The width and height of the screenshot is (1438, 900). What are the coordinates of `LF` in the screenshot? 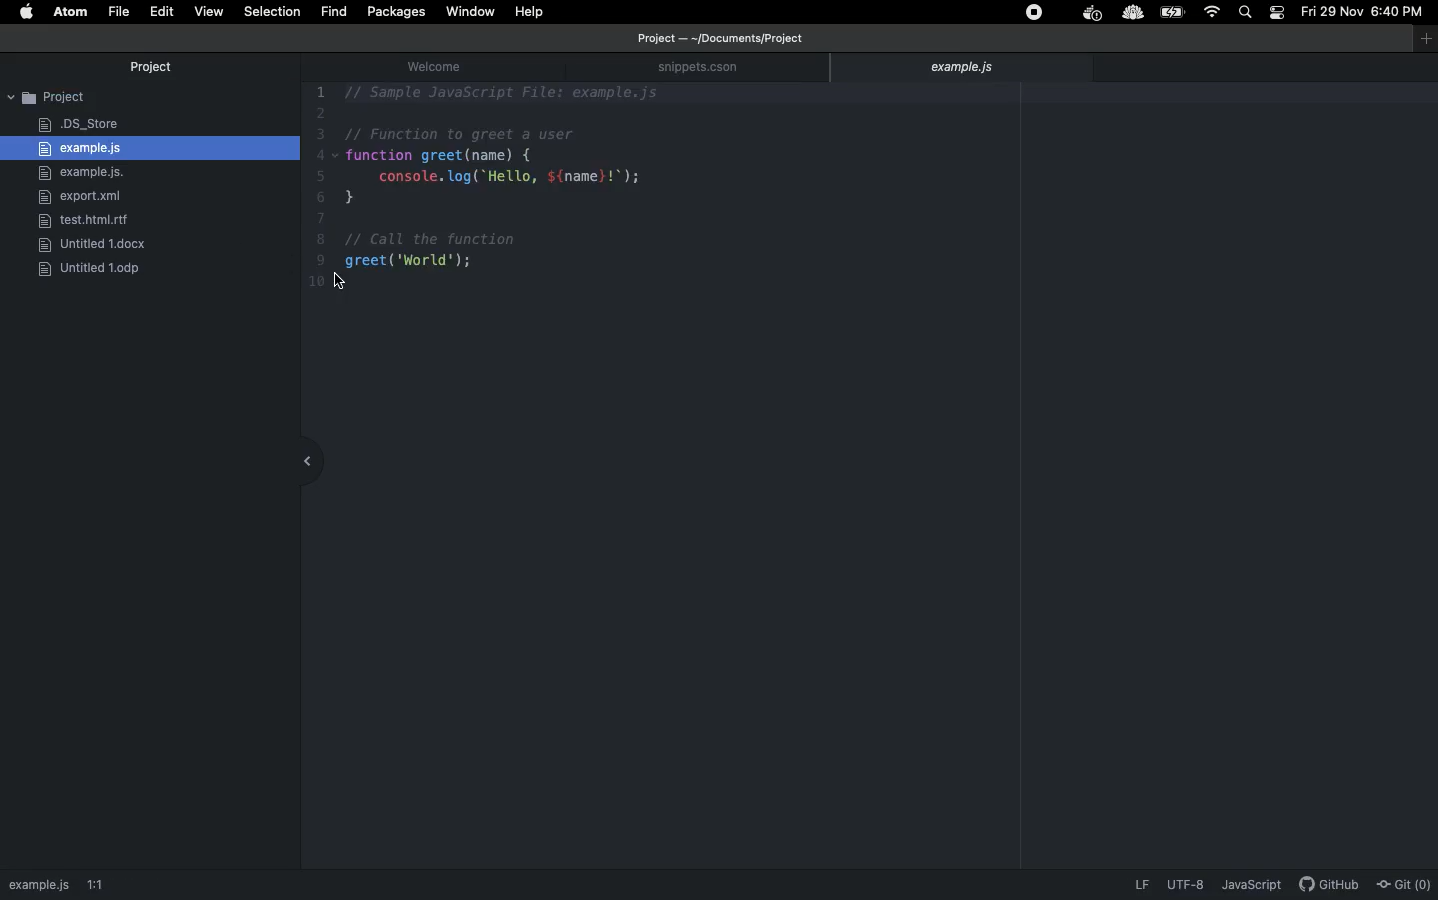 It's located at (1140, 887).